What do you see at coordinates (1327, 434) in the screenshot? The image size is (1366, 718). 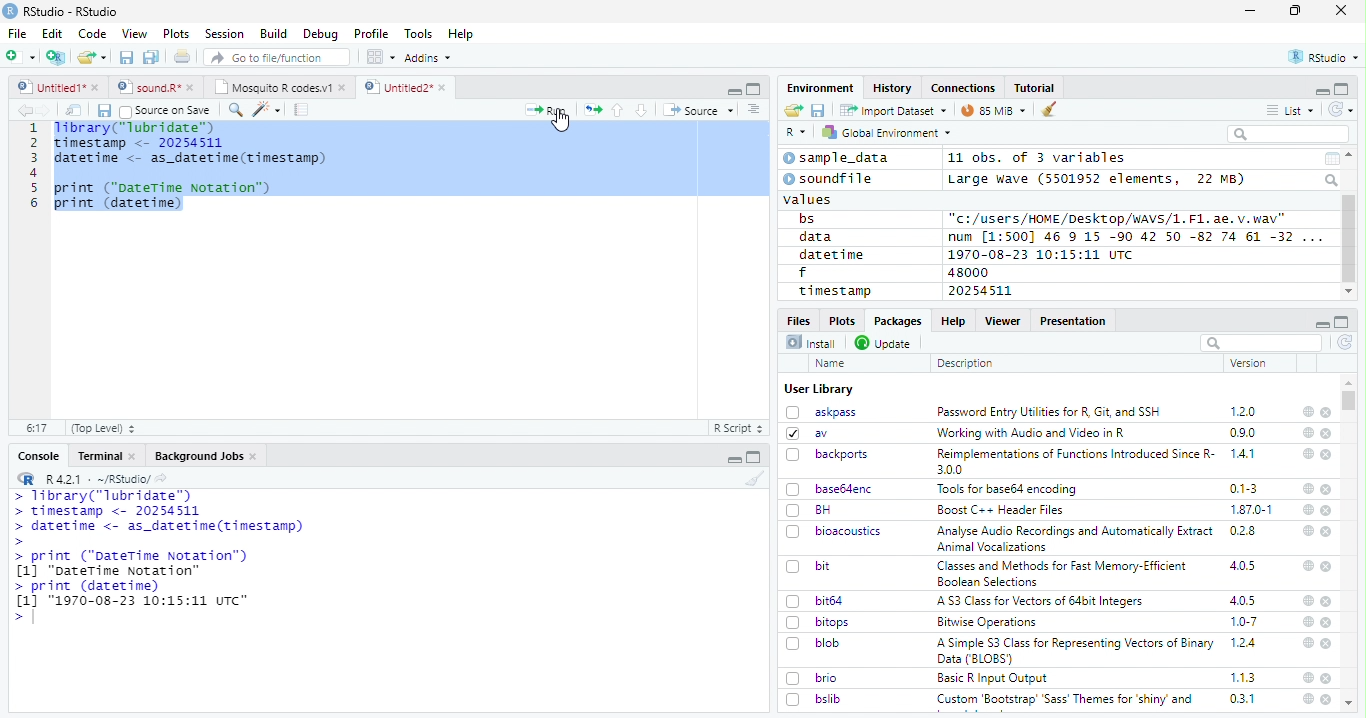 I see `close` at bounding box center [1327, 434].